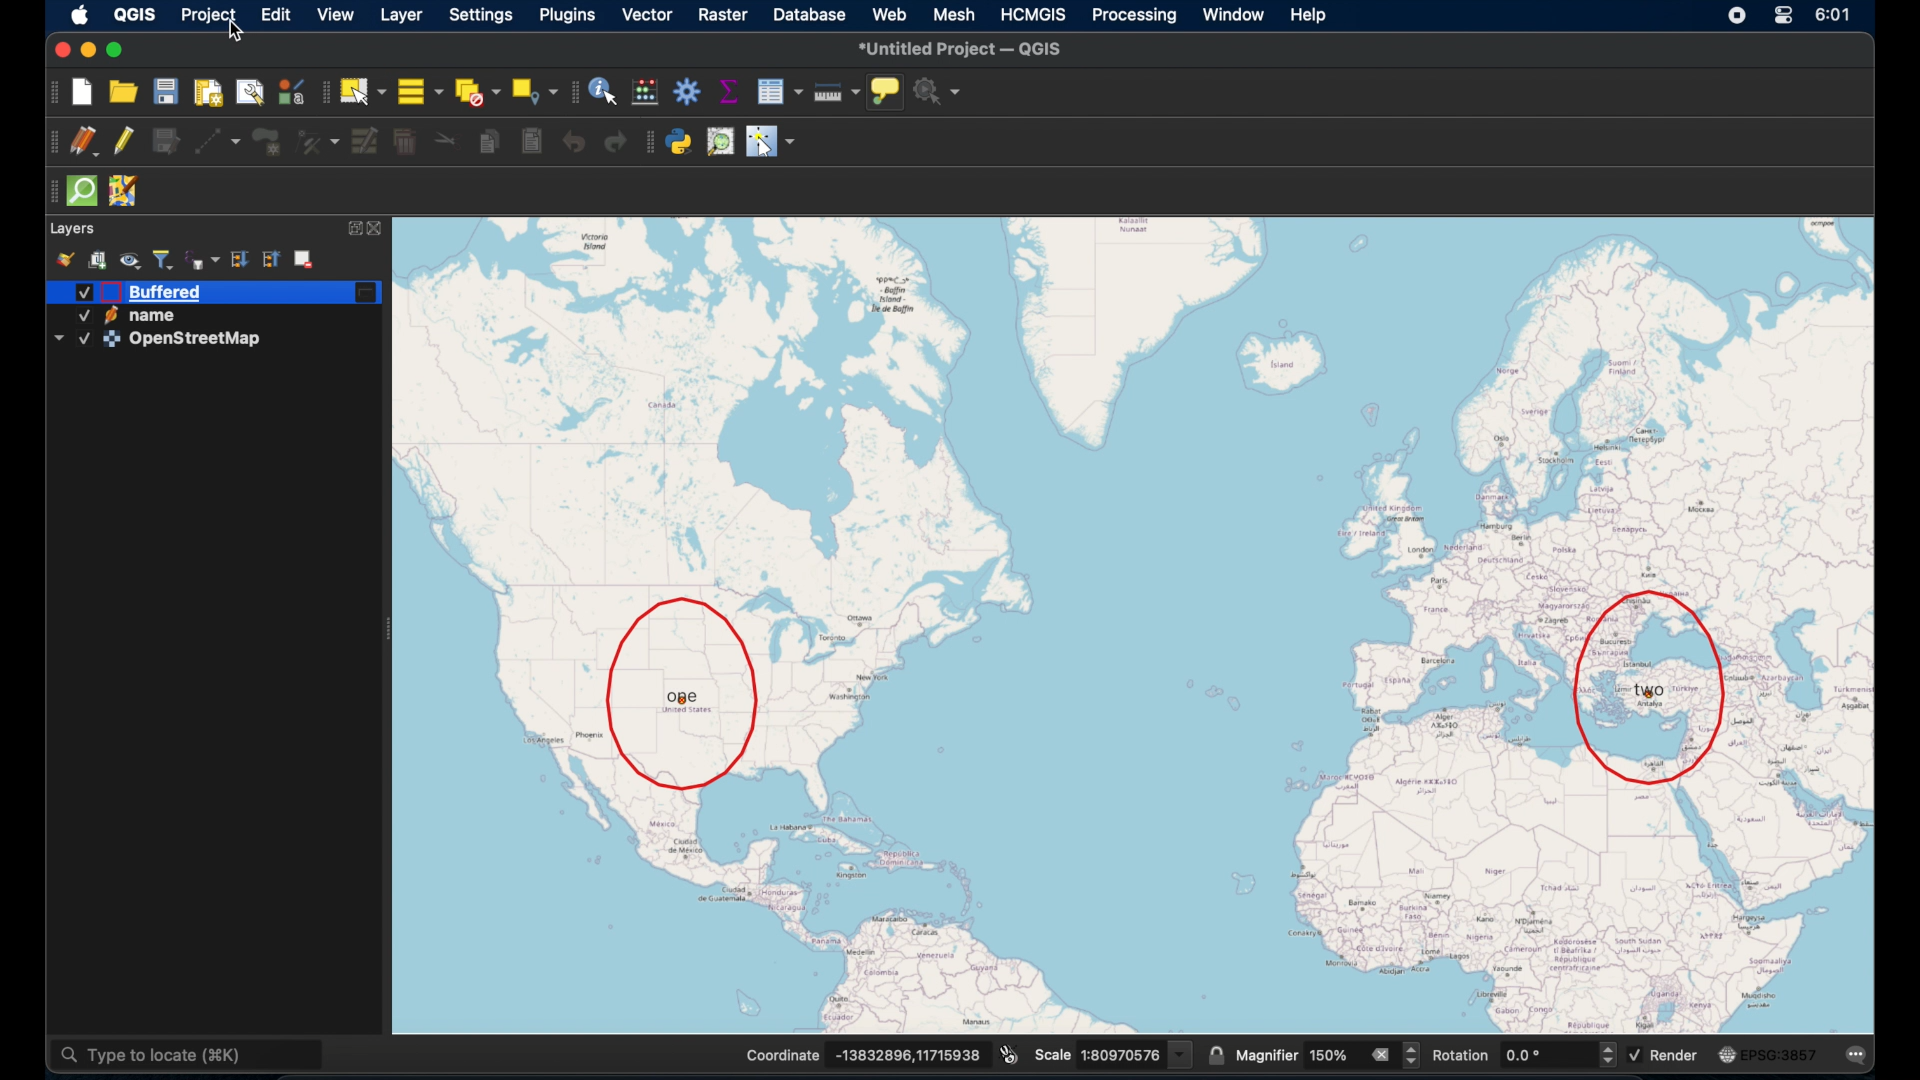  I want to click on control center, so click(1784, 15).